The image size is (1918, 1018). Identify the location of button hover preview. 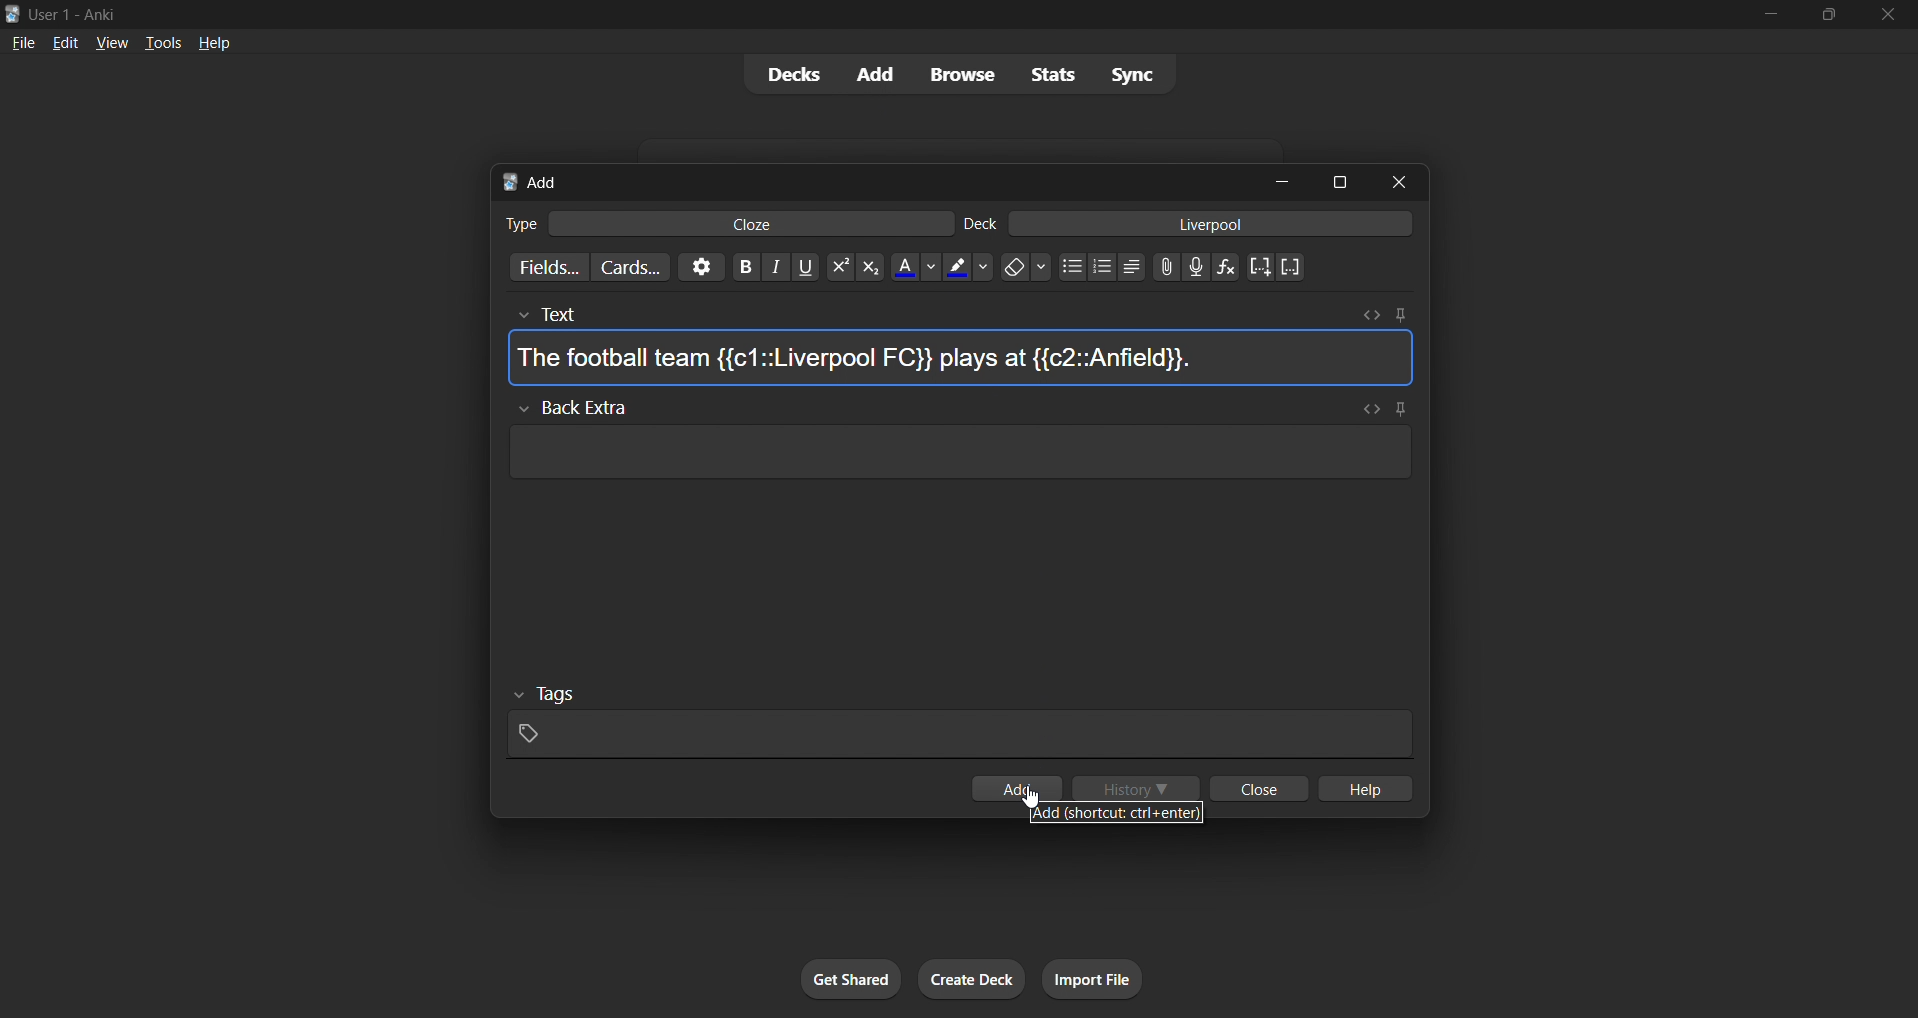
(1122, 811).